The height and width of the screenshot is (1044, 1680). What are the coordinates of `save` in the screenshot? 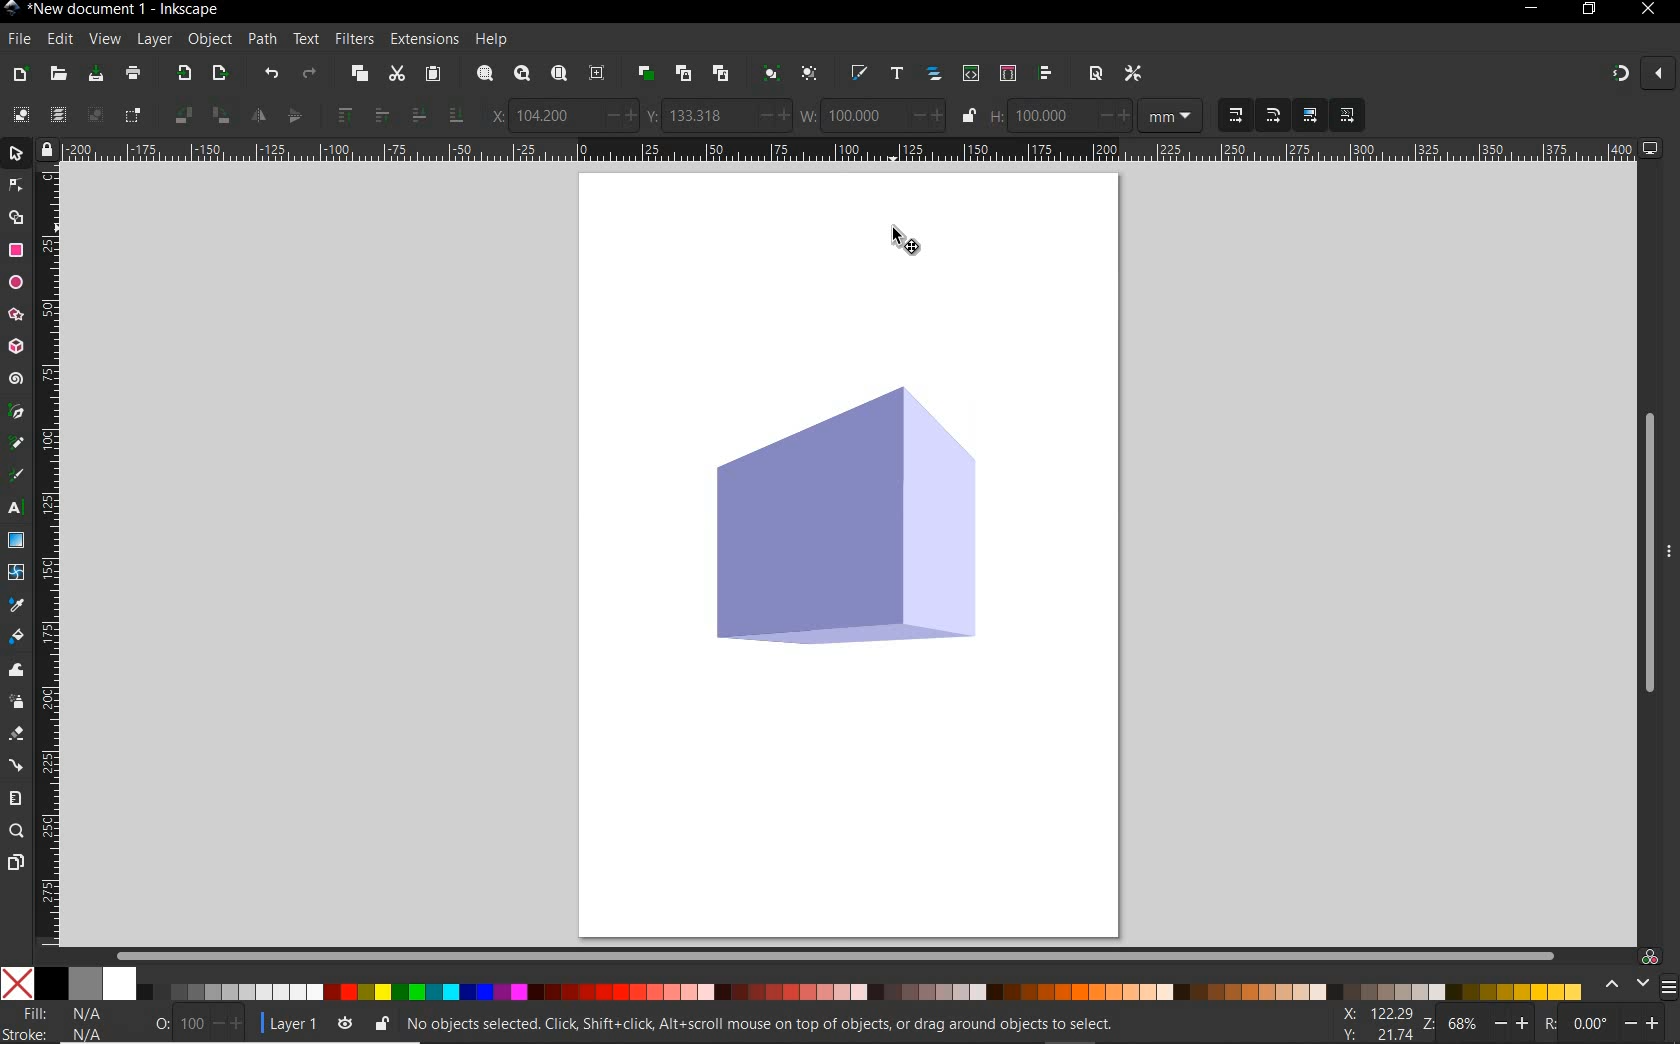 It's located at (95, 73).